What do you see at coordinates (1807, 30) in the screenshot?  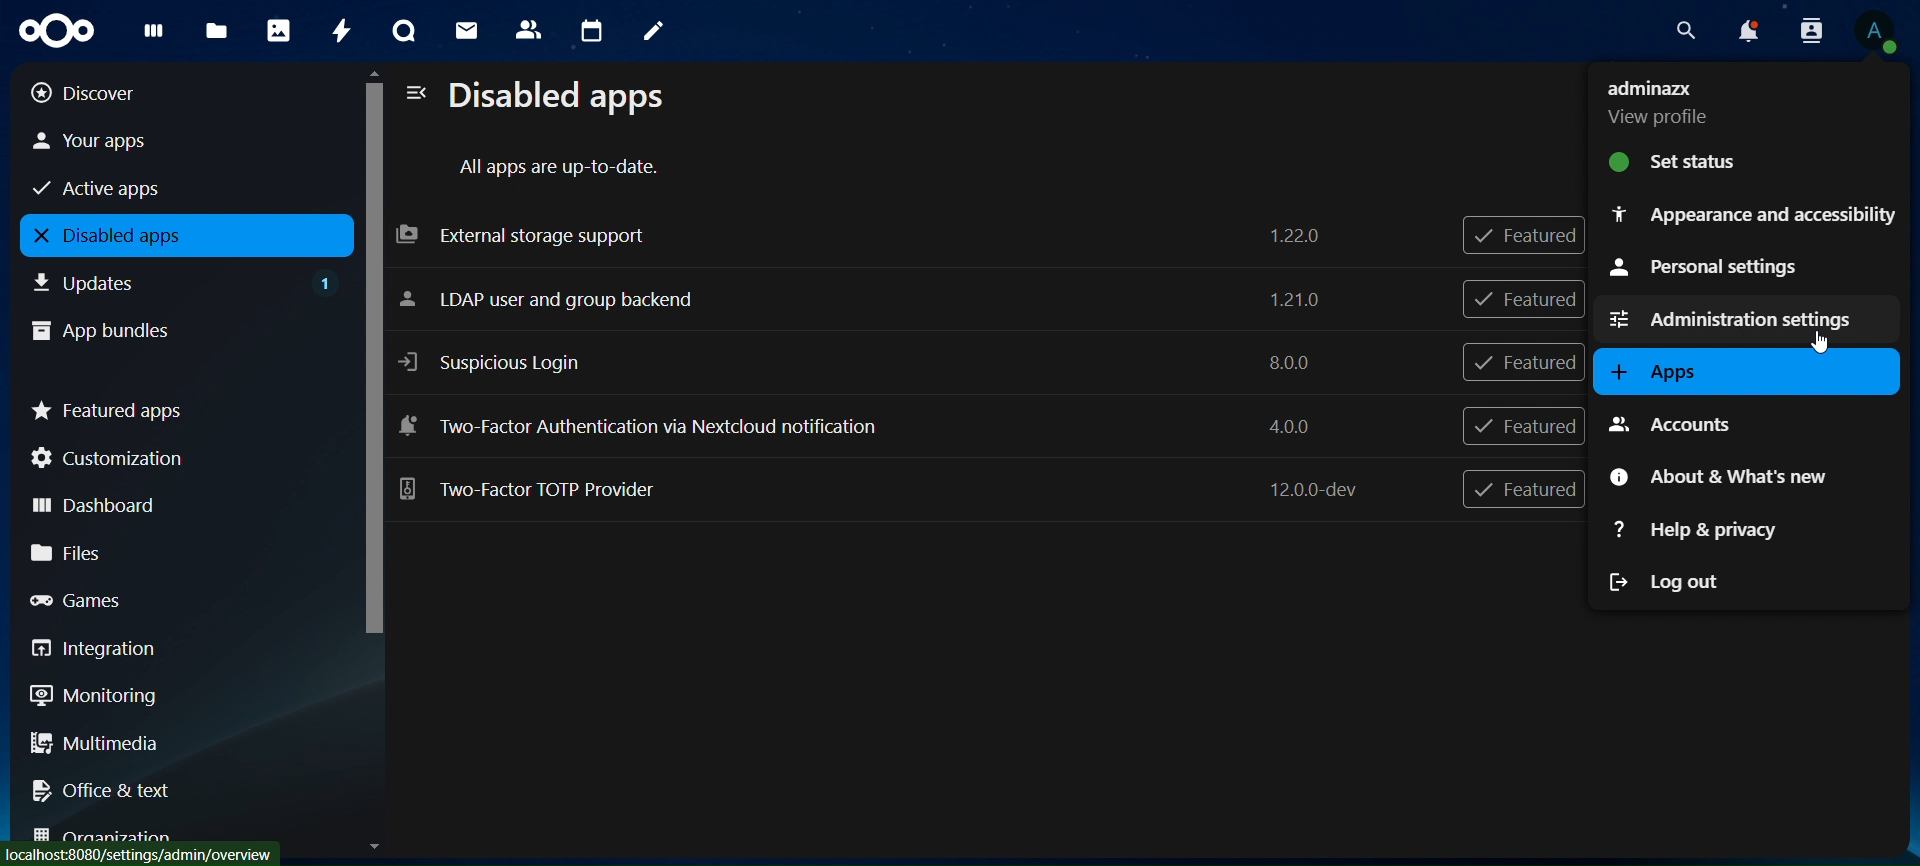 I see `notification` at bounding box center [1807, 30].